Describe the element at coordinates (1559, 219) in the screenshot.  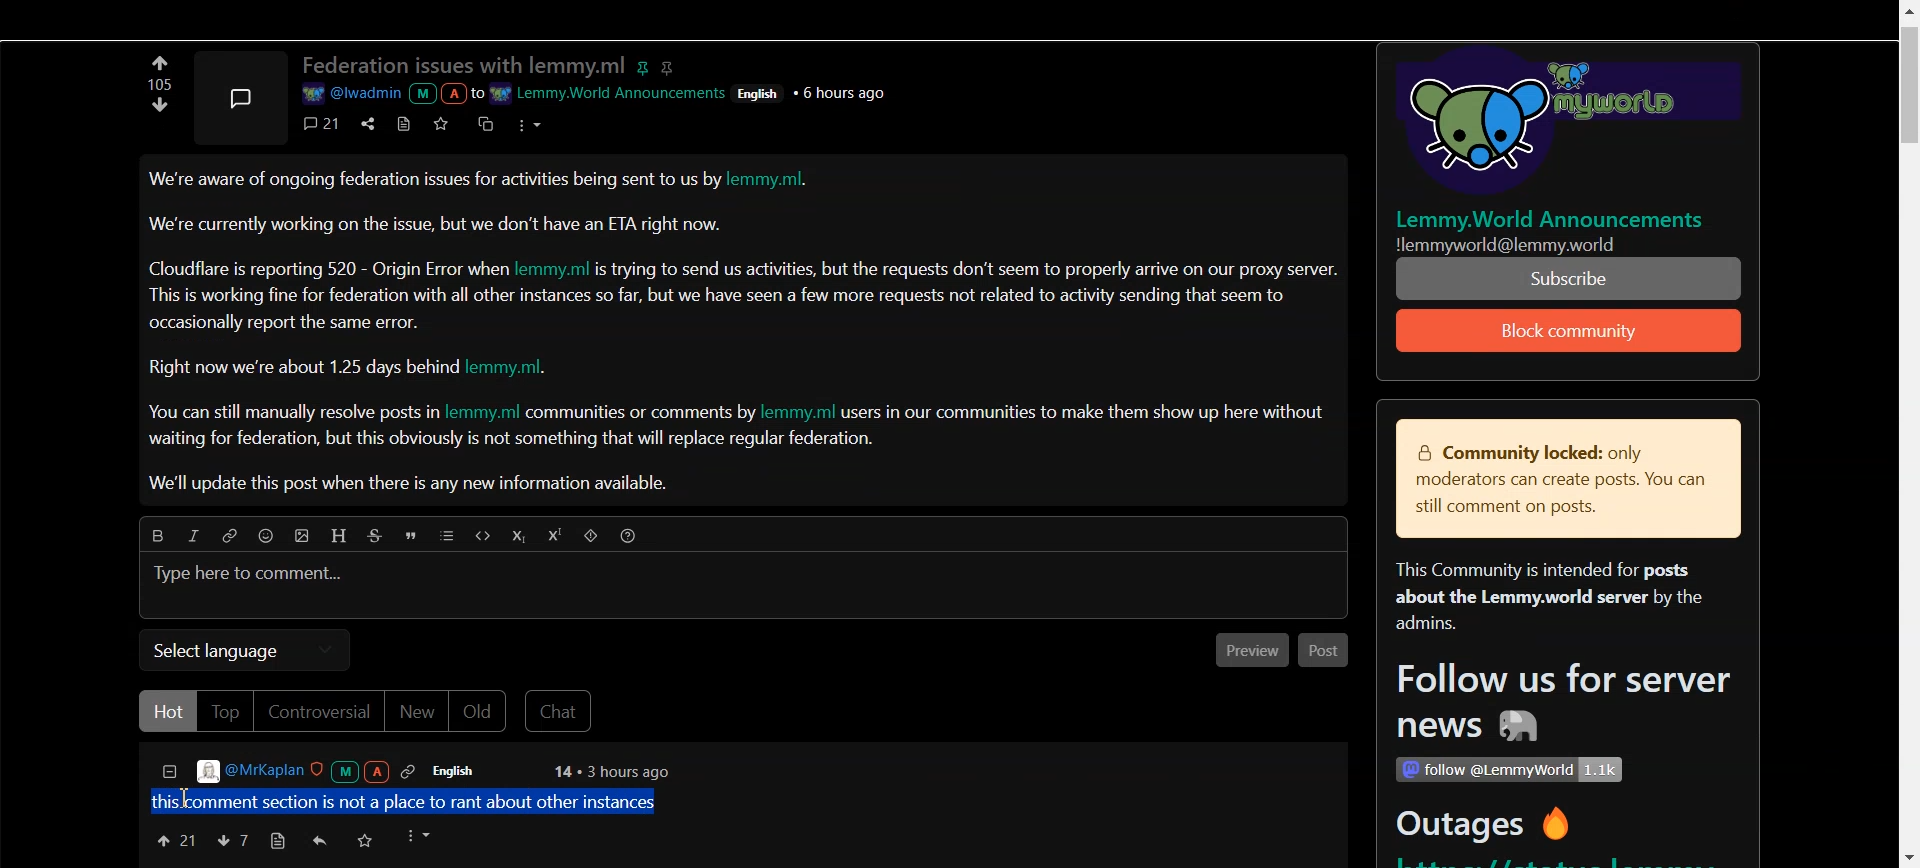
I see `| Lemmy.World Announcements` at that location.